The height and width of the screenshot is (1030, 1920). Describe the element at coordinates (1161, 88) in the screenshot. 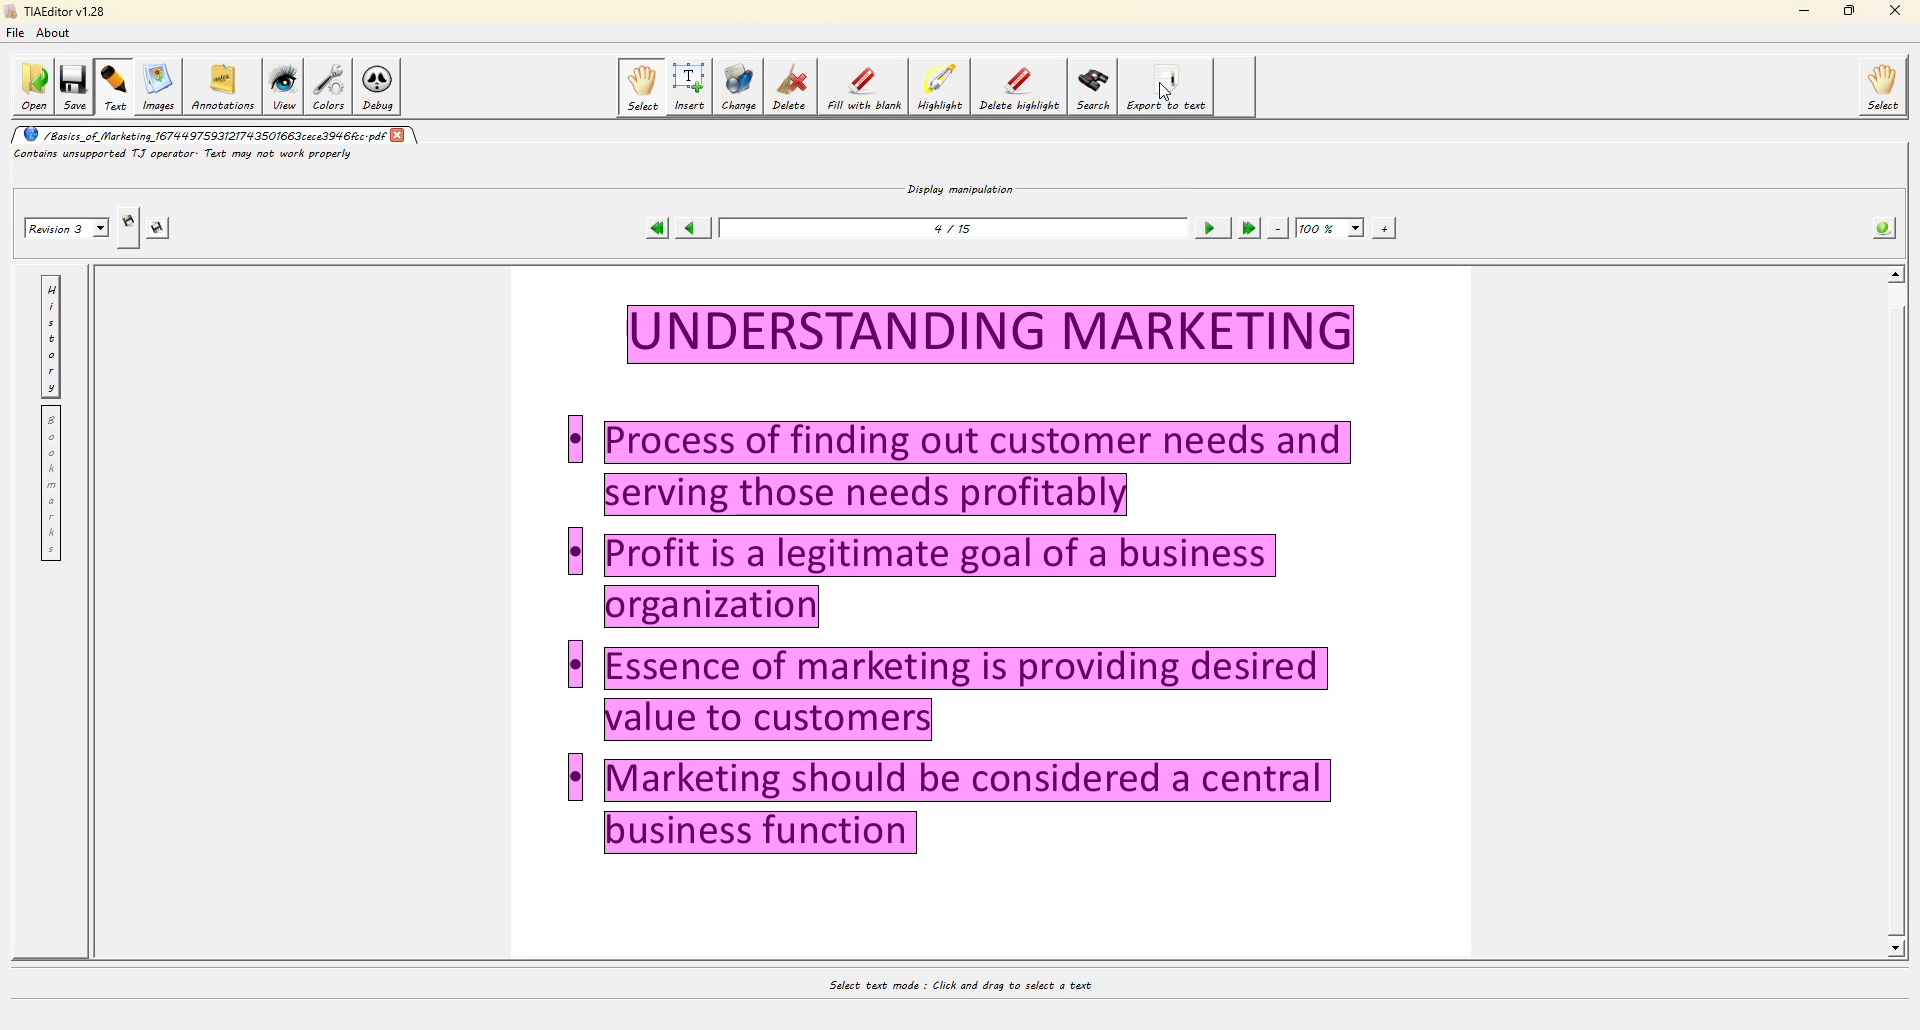

I see `export to text` at that location.